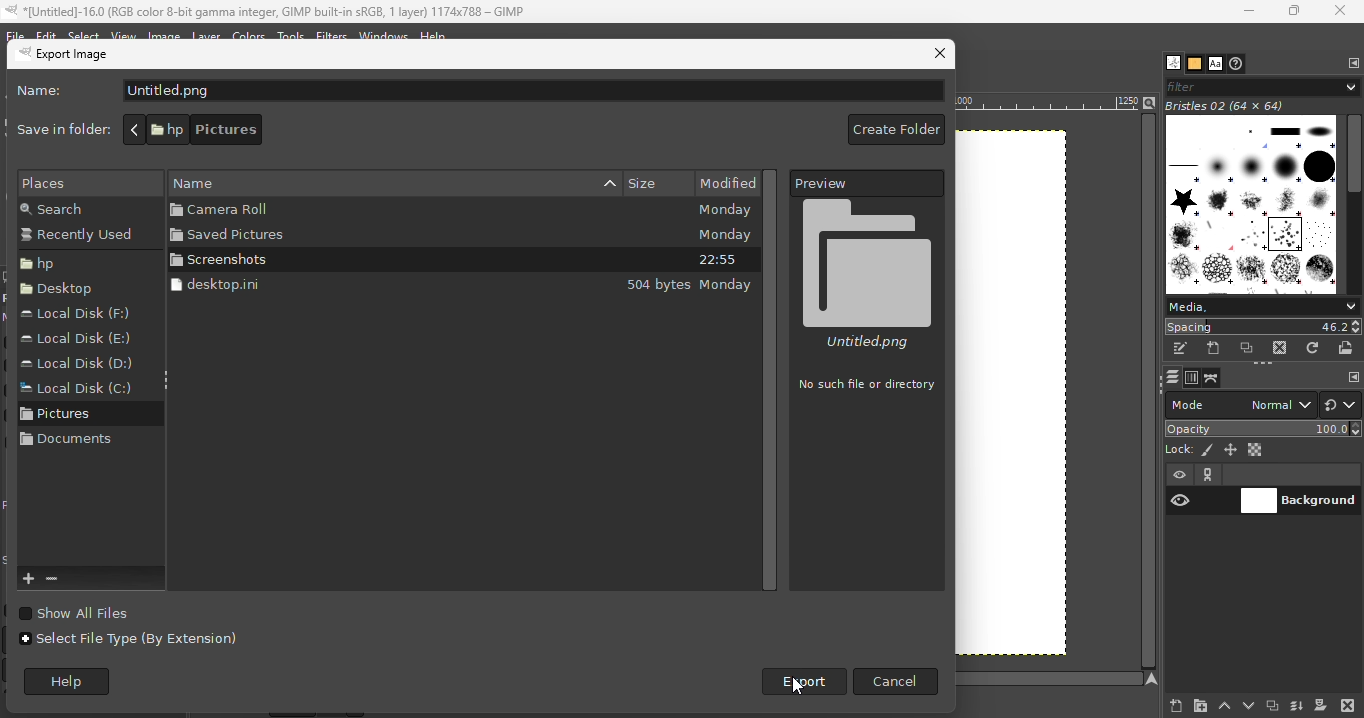 This screenshot has height=718, width=1364. What do you see at coordinates (1208, 451) in the screenshot?
I see `Pixcels` at bounding box center [1208, 451].